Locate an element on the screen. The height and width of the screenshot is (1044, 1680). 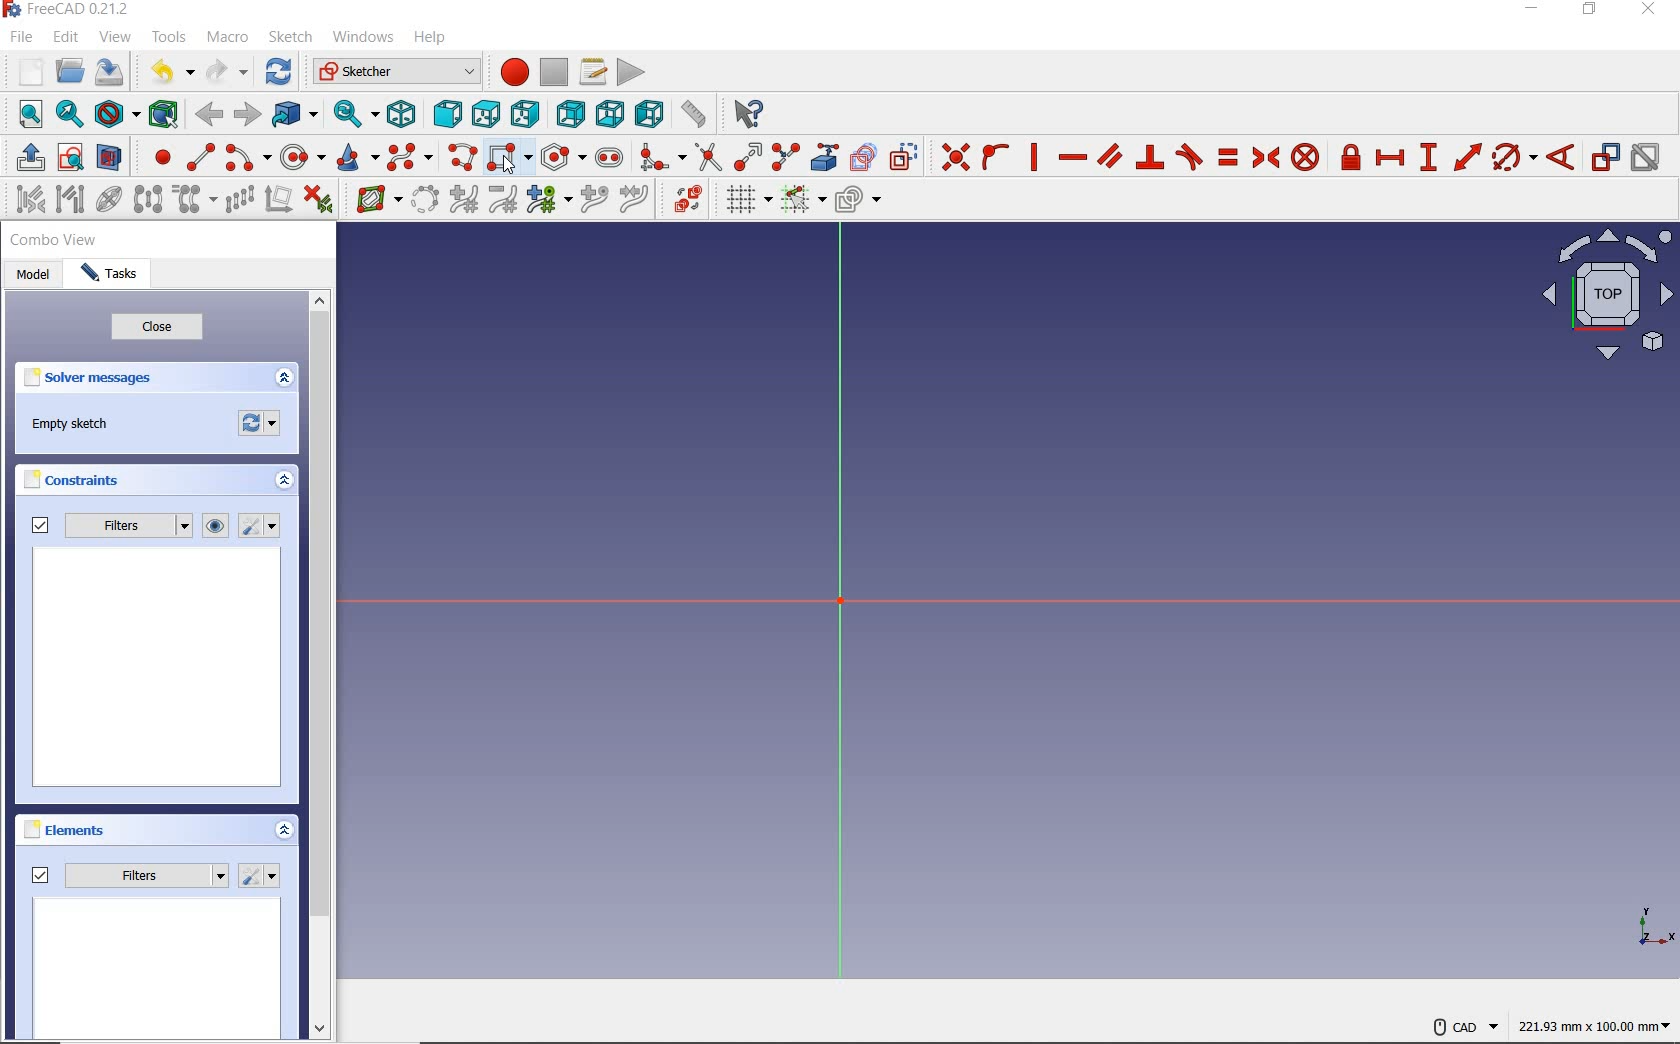
edit is located at coordinates (69, 37).